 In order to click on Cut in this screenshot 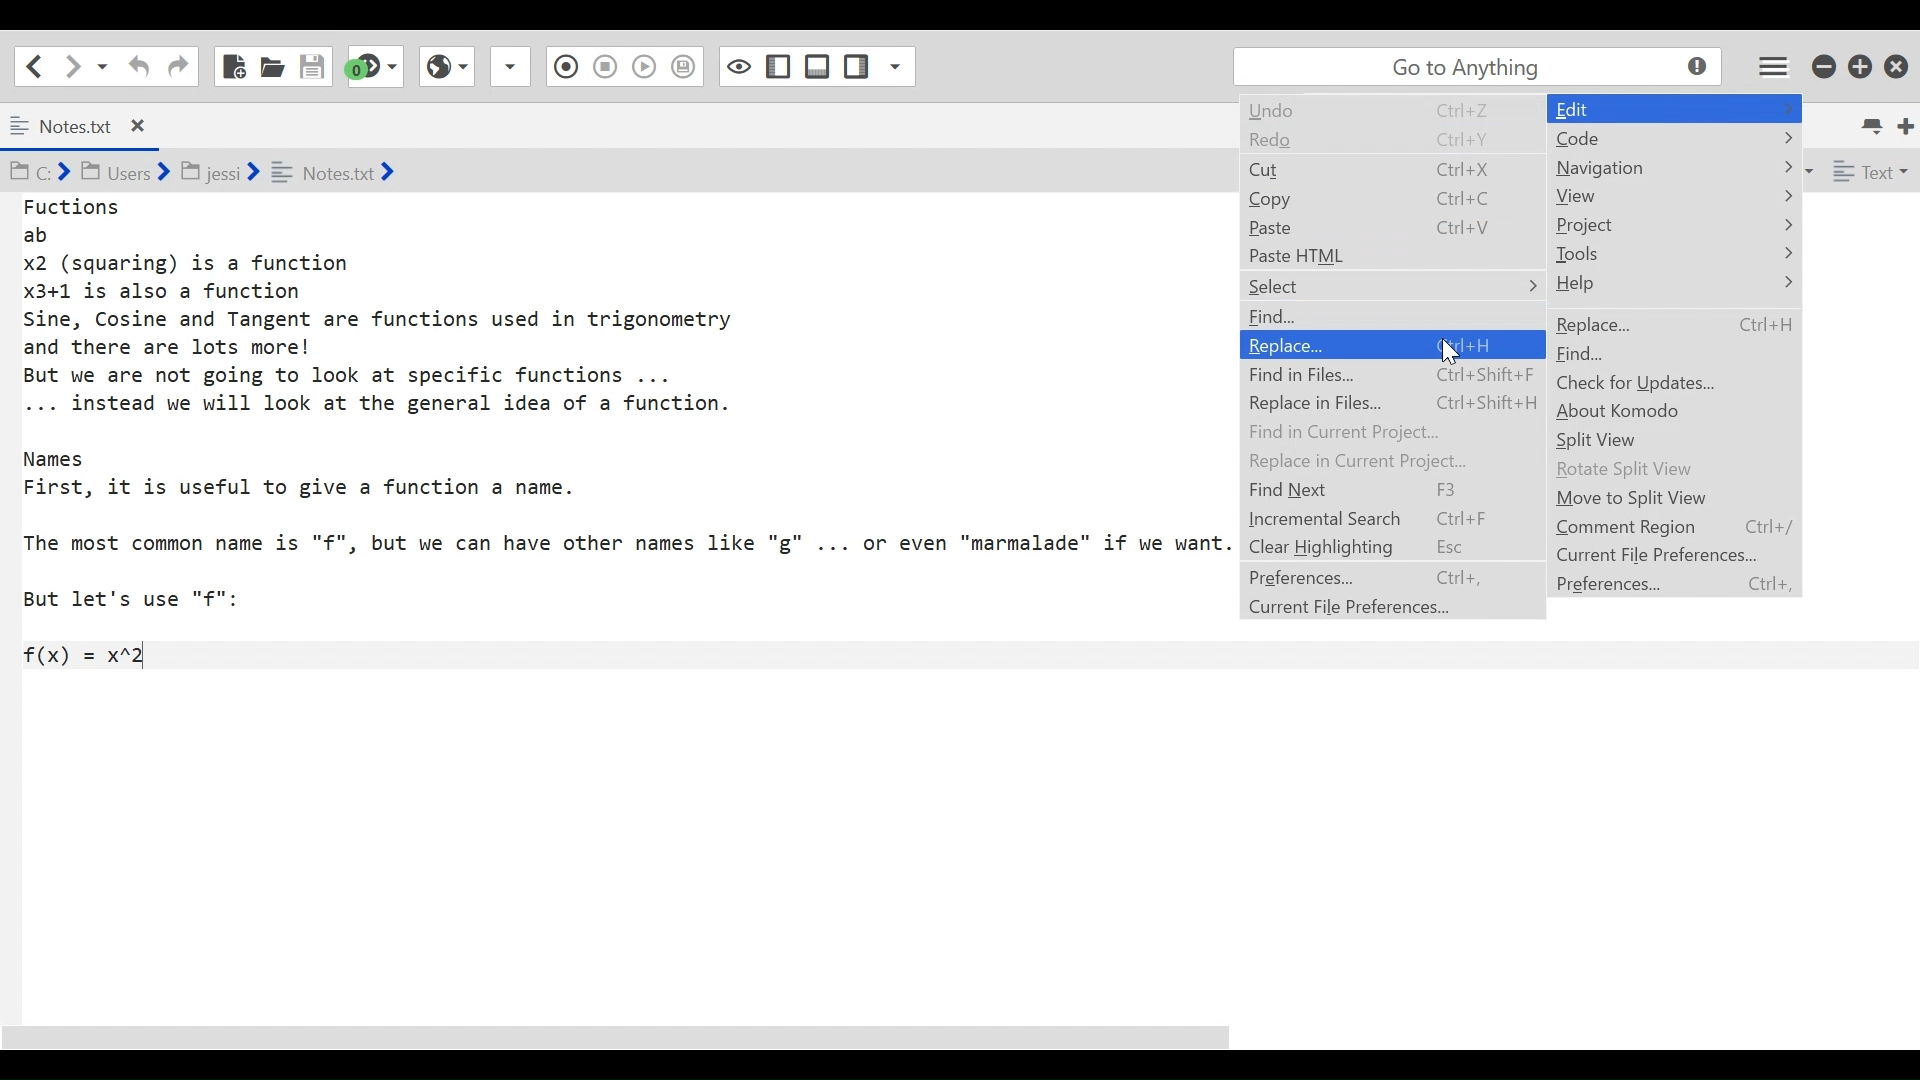, I will do `click(1371, 167)`.